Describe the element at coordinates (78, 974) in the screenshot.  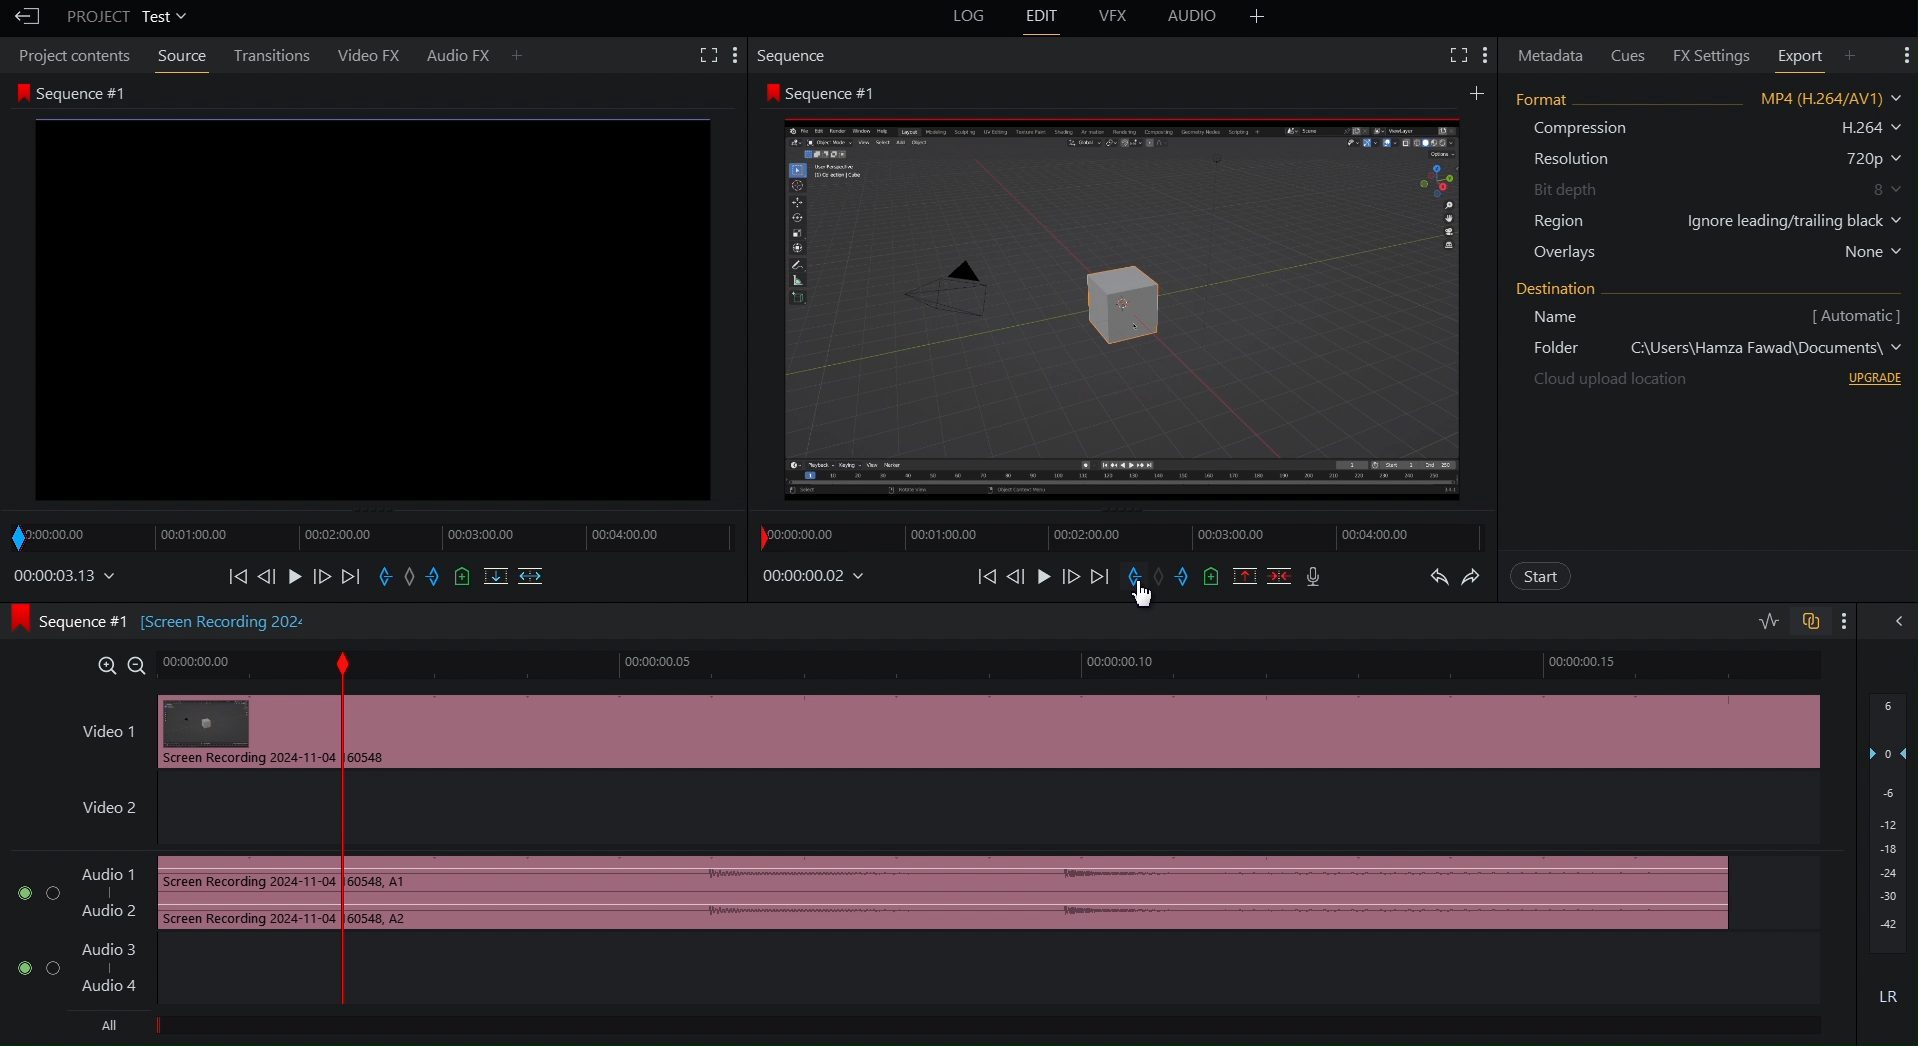
I see `Audio 2` at that location.